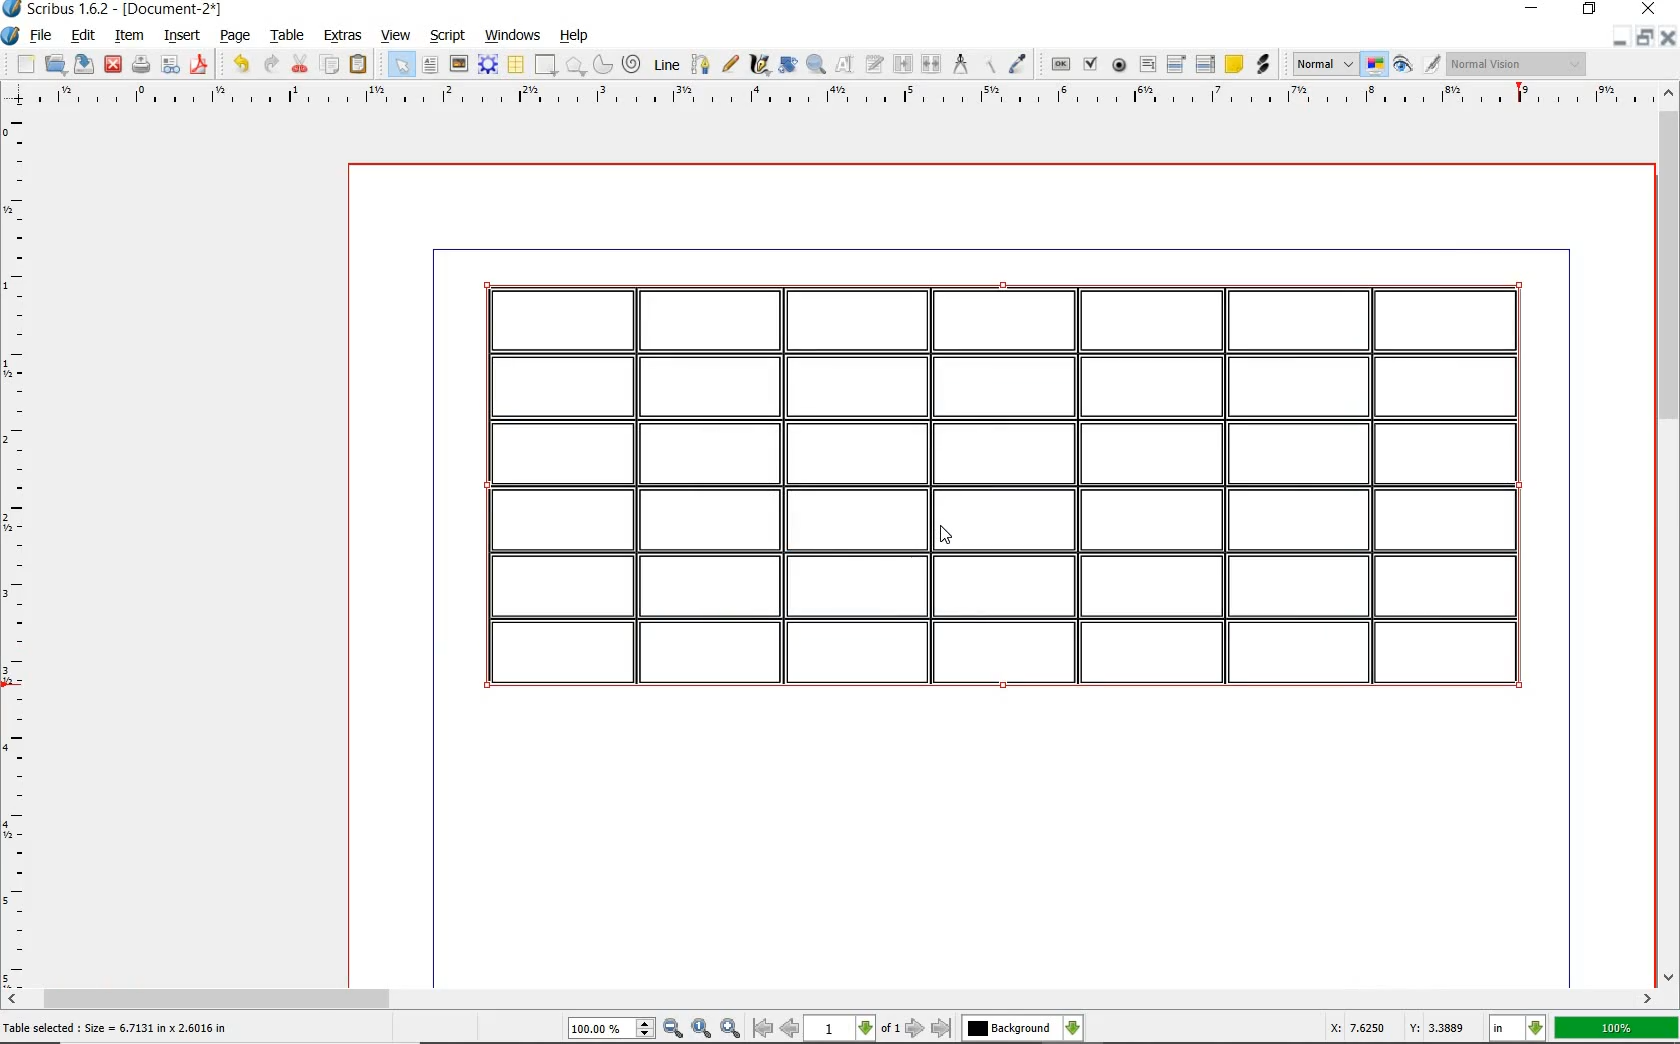 The image size is (1680, 1044). Describe the element at coordinates (140, 64) in the screenshot. I see `print` at that location.